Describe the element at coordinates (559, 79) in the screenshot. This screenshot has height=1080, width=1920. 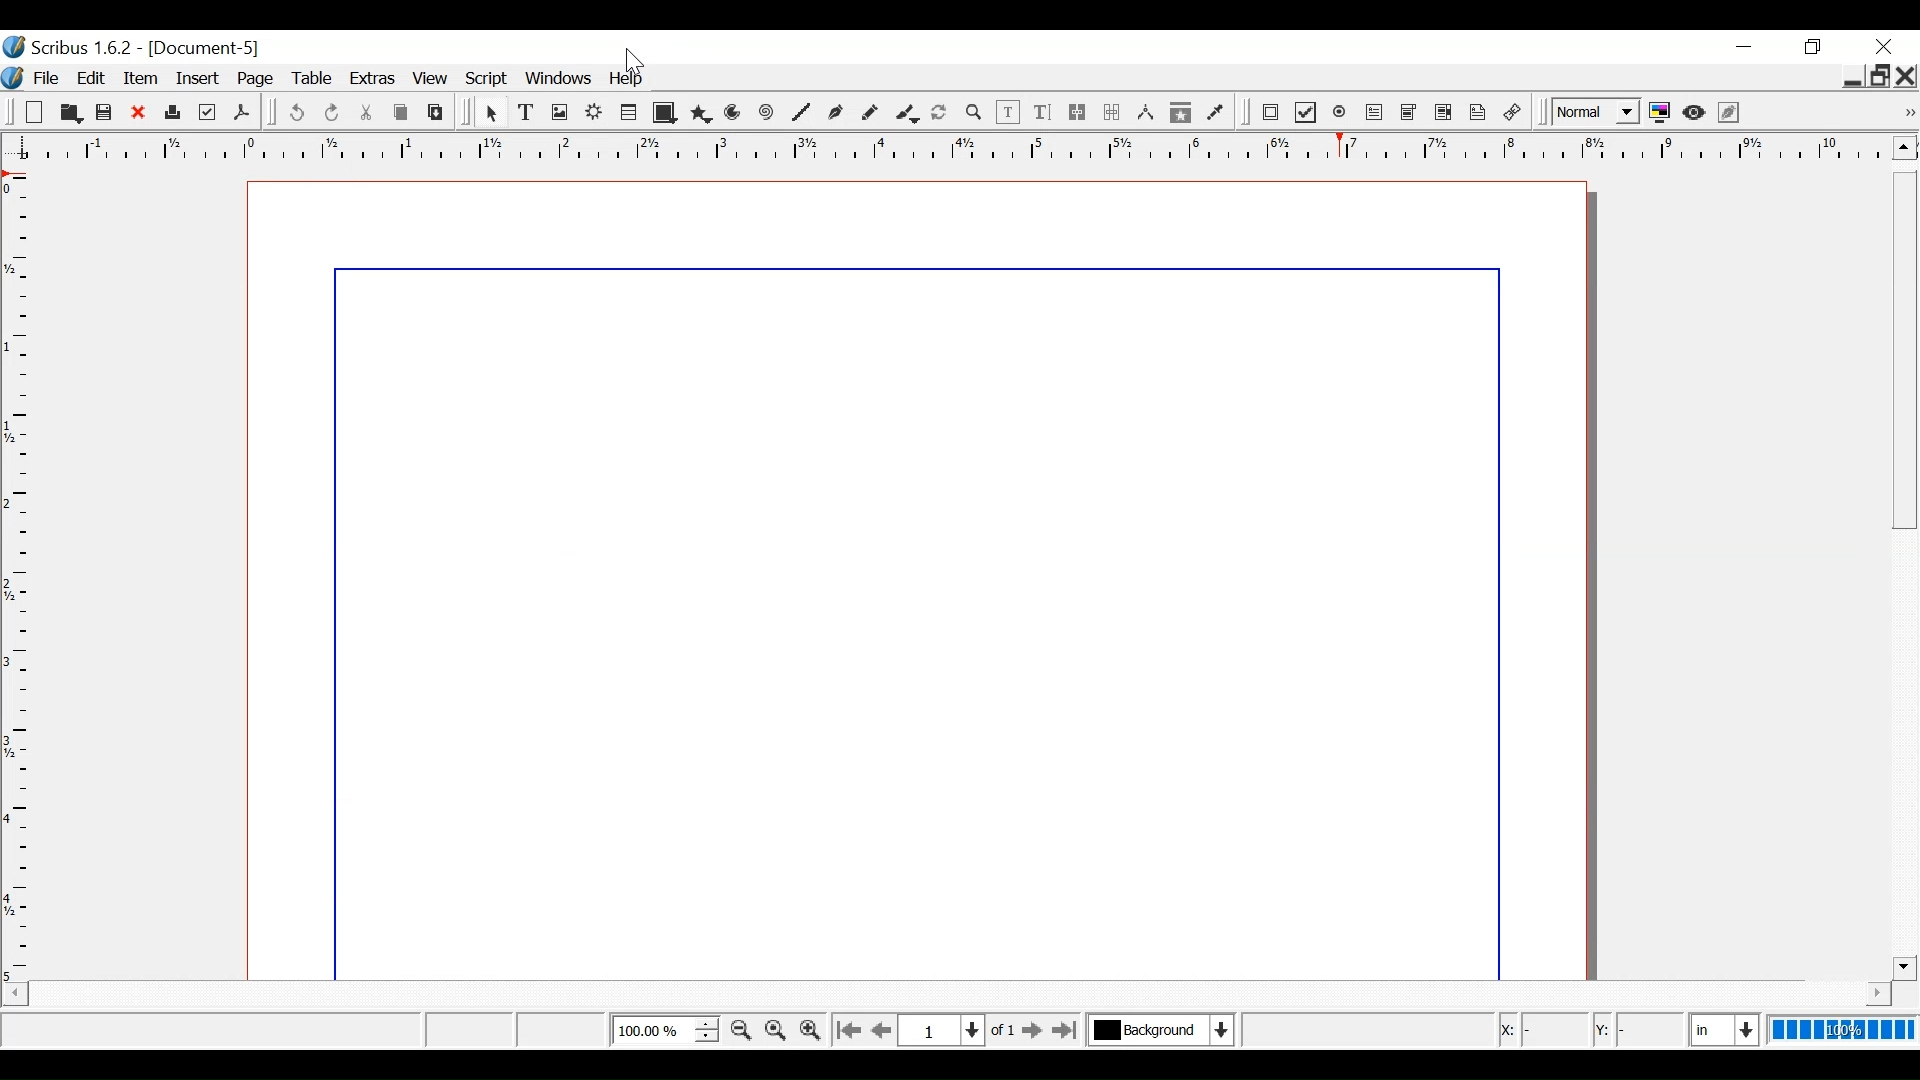
I see `Windows` at that location.